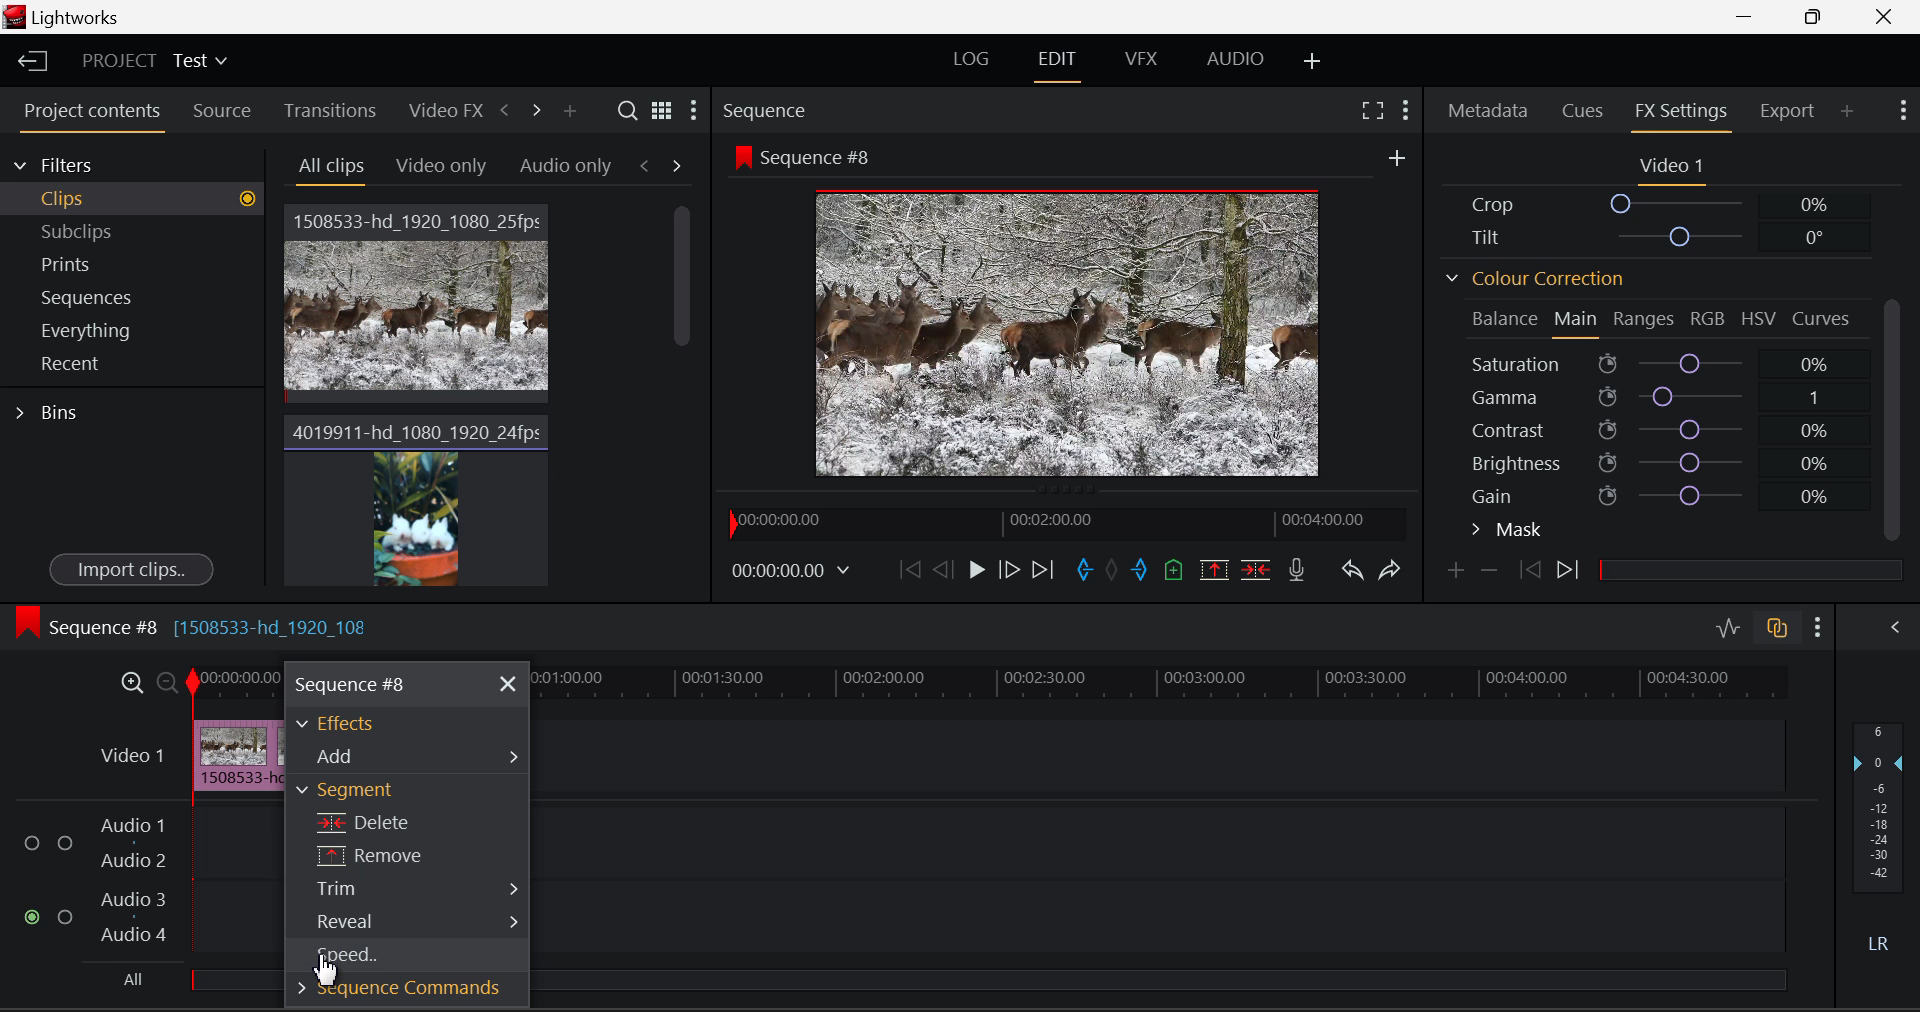  What do you see at coordinates (1891, 422) in the screenshot?
I see `Scroll Bar` at bounding box center [1891, 422].